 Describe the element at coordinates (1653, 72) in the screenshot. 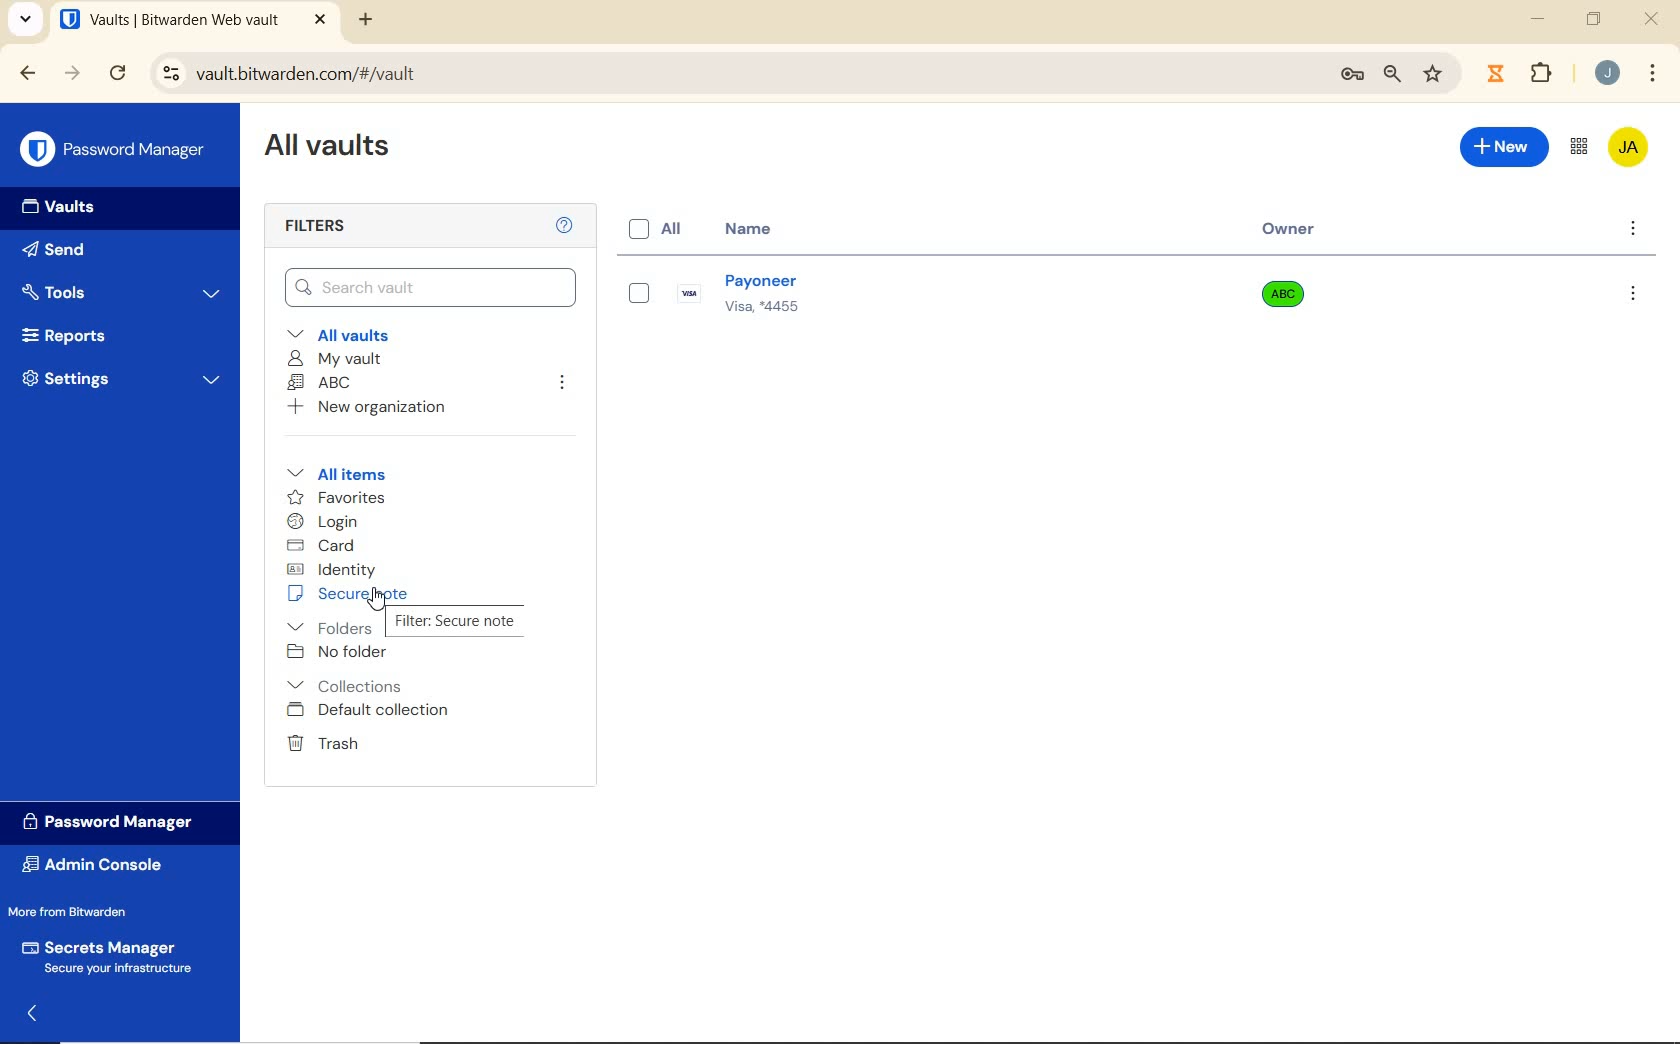

I see `customize Google chrome` at that location.